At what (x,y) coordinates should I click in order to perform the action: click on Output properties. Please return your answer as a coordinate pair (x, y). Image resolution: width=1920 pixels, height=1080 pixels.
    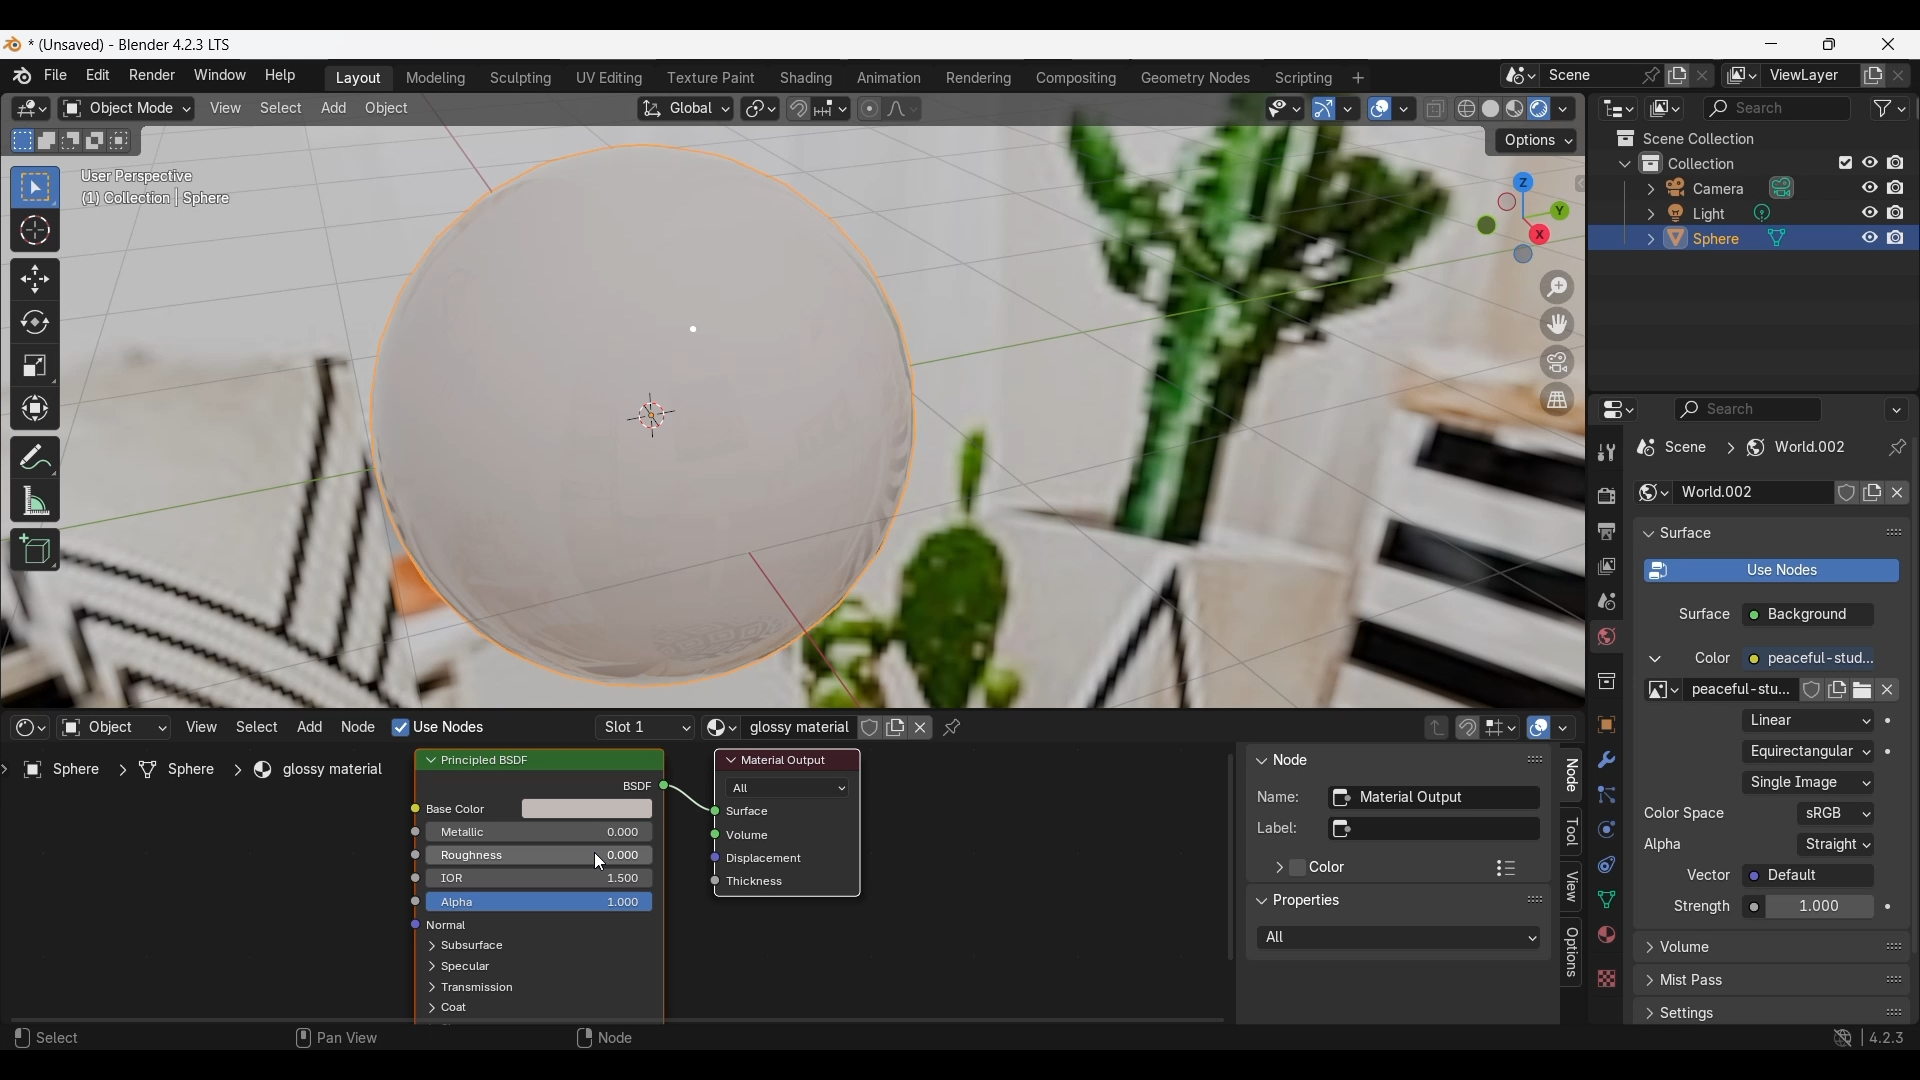
    Looking at the image, I should click on (1604, 531).